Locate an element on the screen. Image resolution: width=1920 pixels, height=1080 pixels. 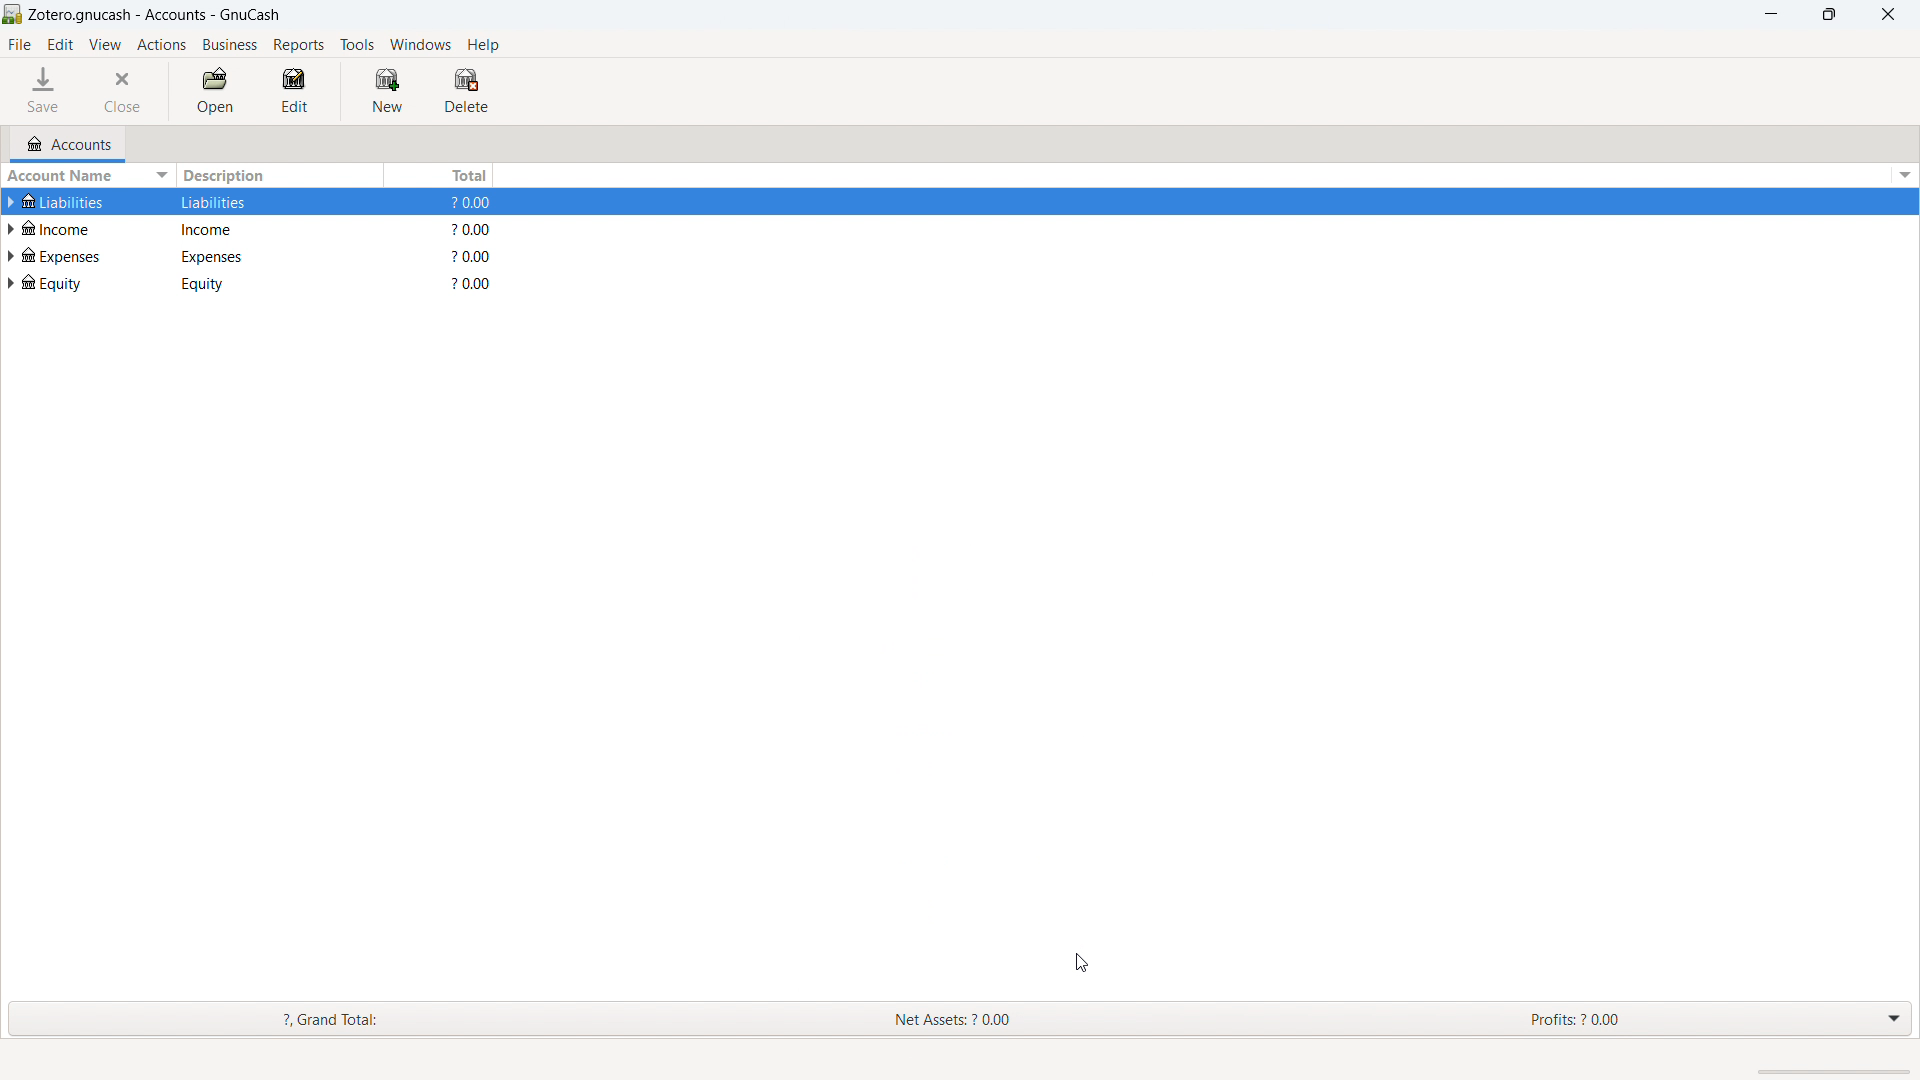
edit is located at coordinates (60, 45).